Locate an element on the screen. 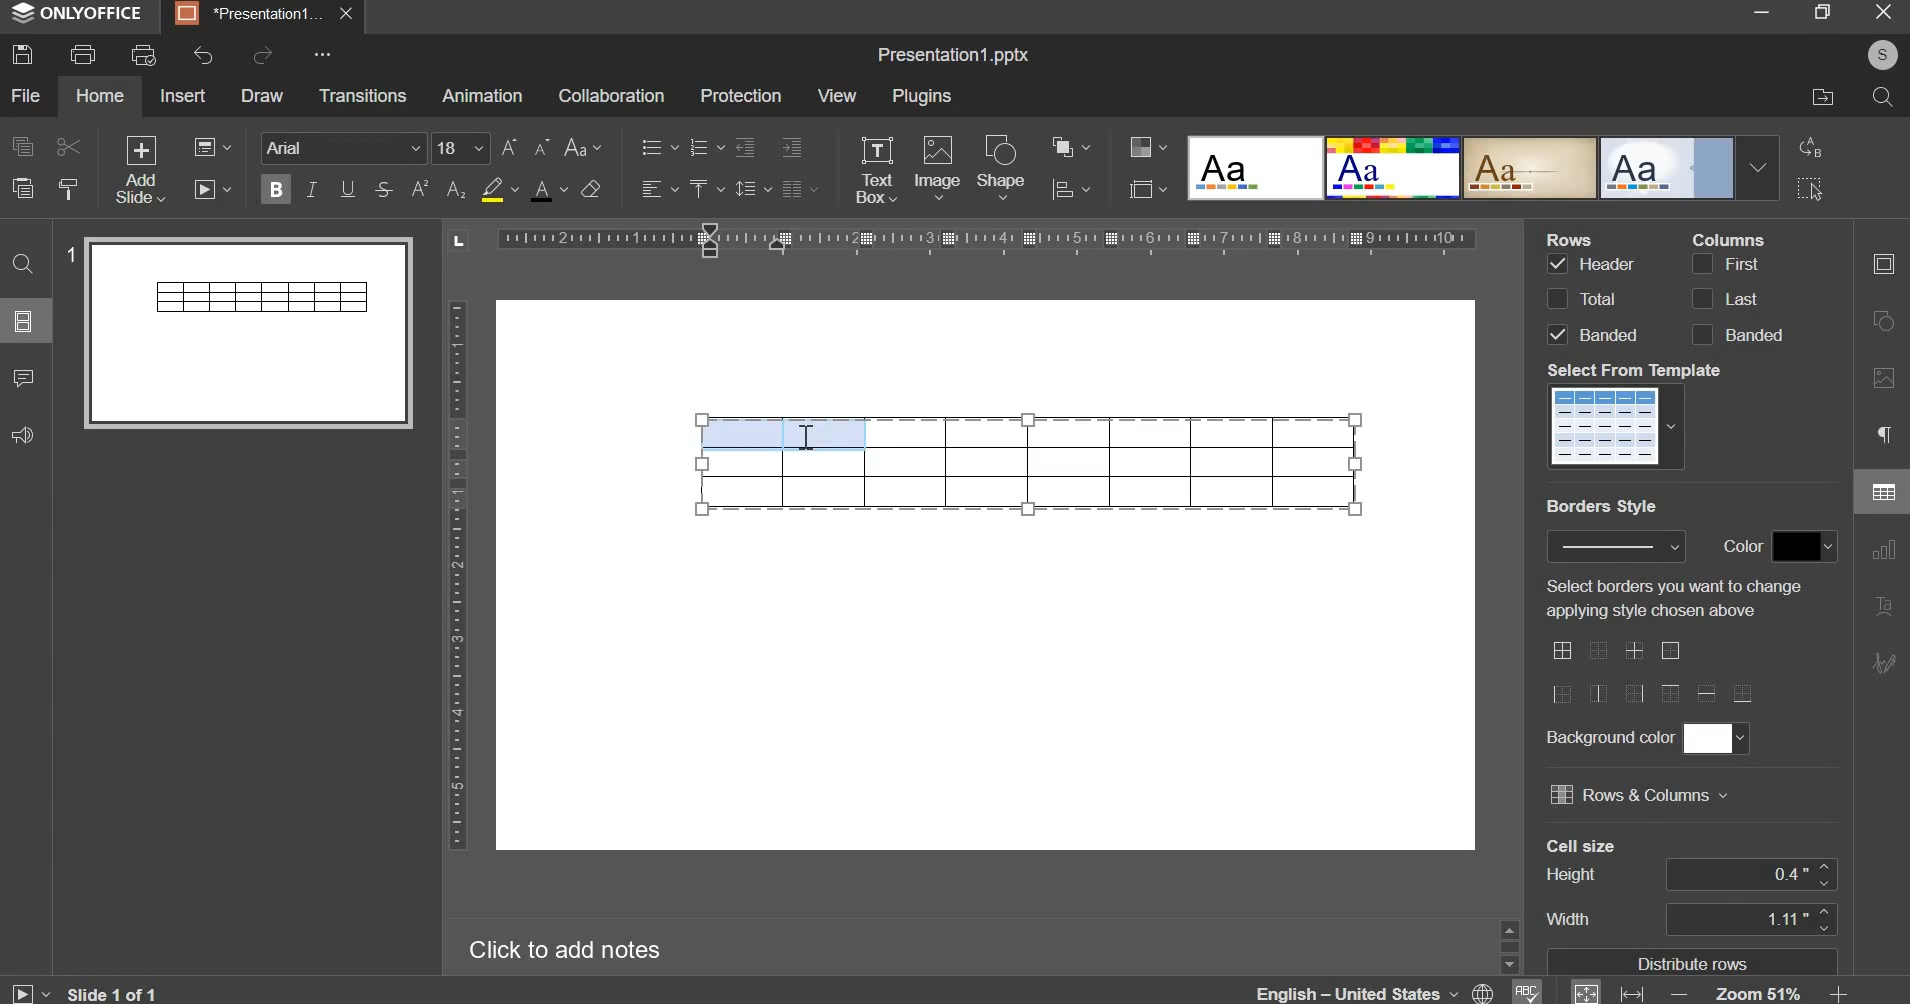 Image resolution: width=1910 pixels, height=1004 pixels. Rows is located at coordinates (1574, 238).